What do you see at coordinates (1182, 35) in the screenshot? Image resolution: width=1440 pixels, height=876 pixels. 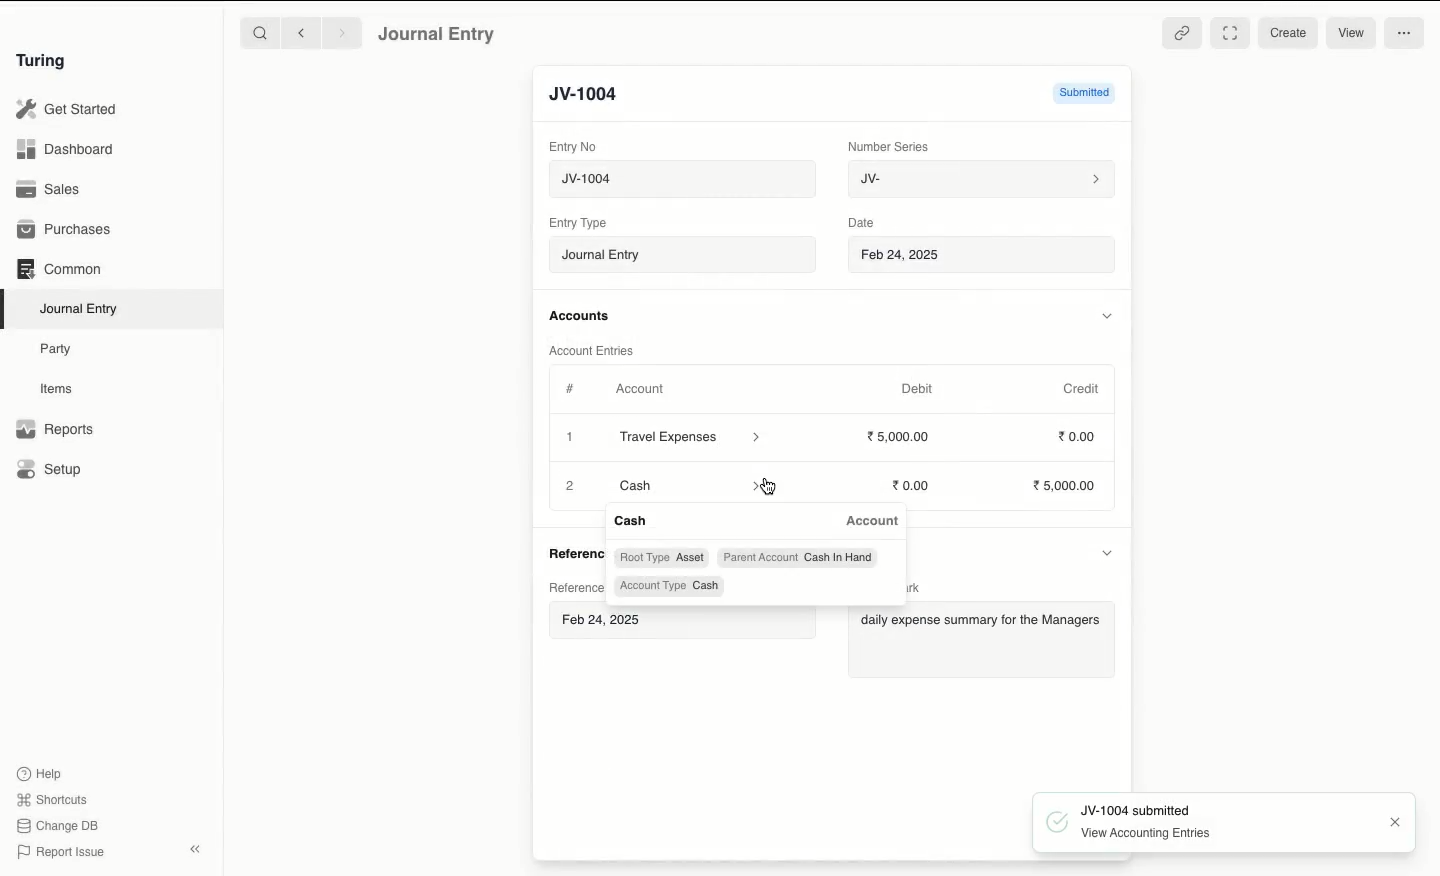 I see `Attachment` at bounding box center [1182, 35].